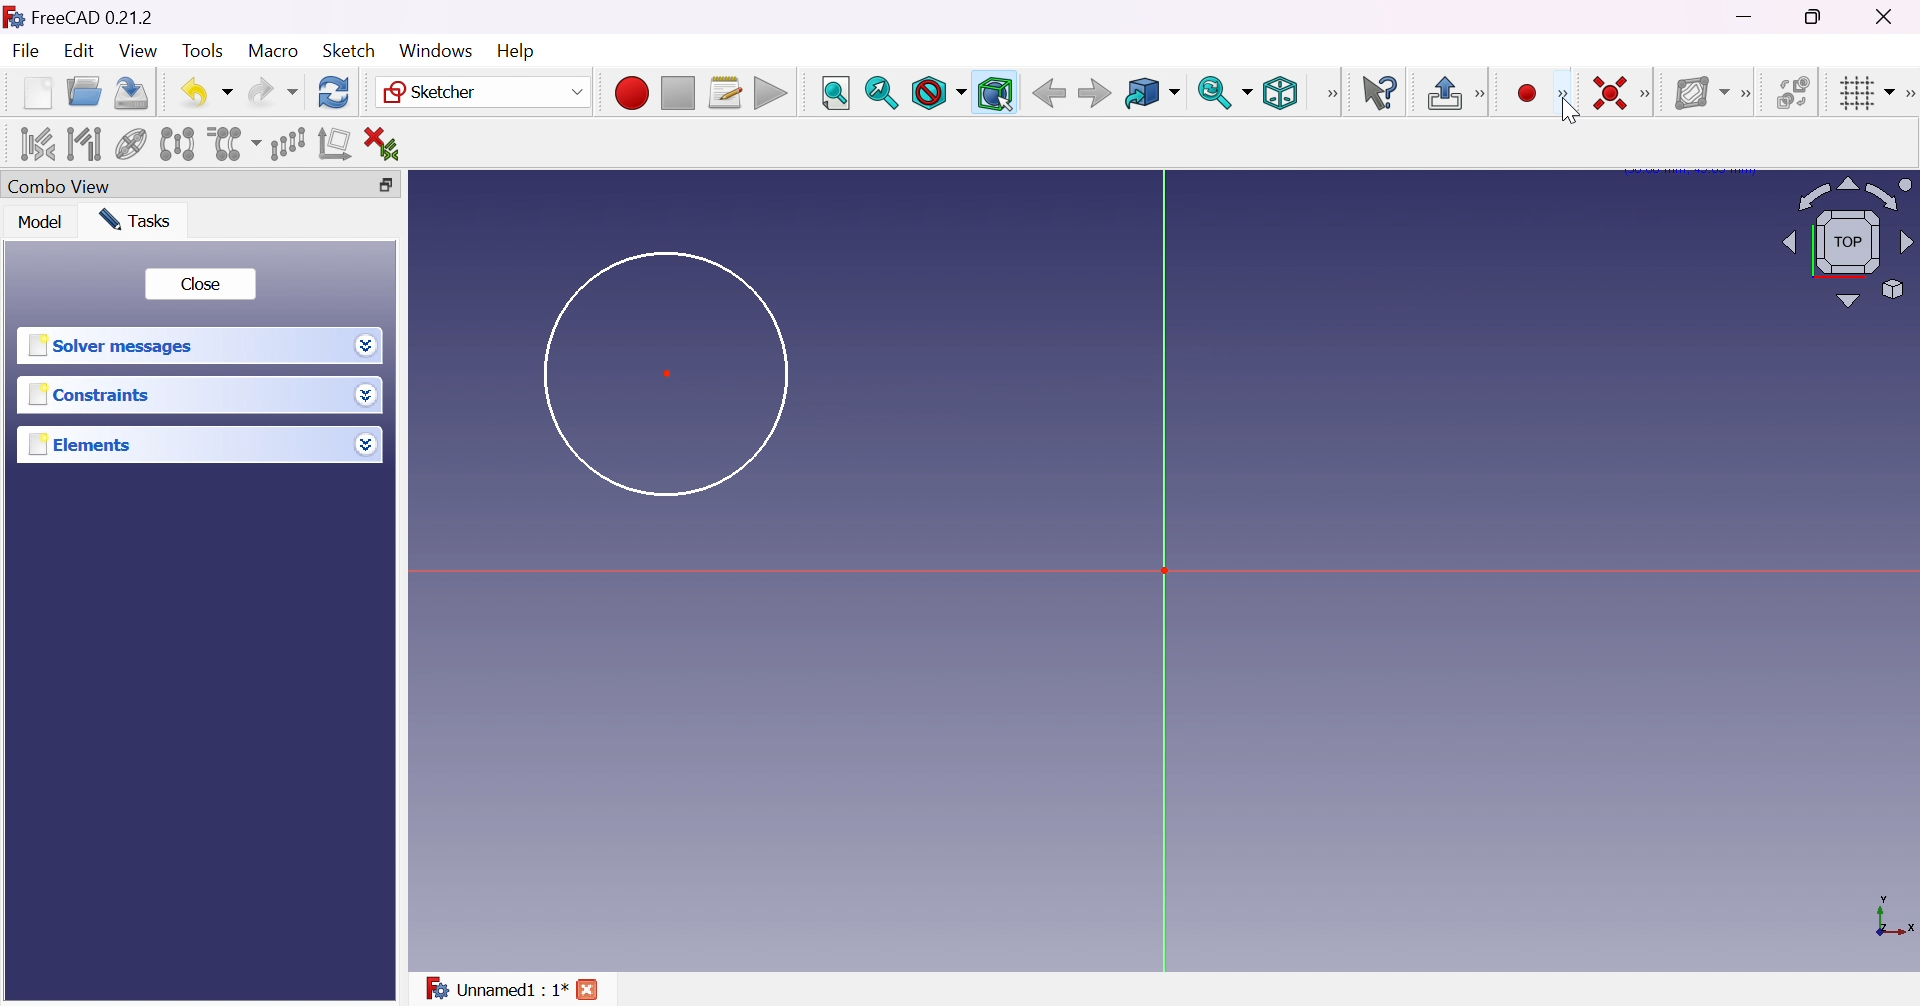 This screenshot has height=1006, width=1920. I want to click on Isometric, so click(1279, 95).